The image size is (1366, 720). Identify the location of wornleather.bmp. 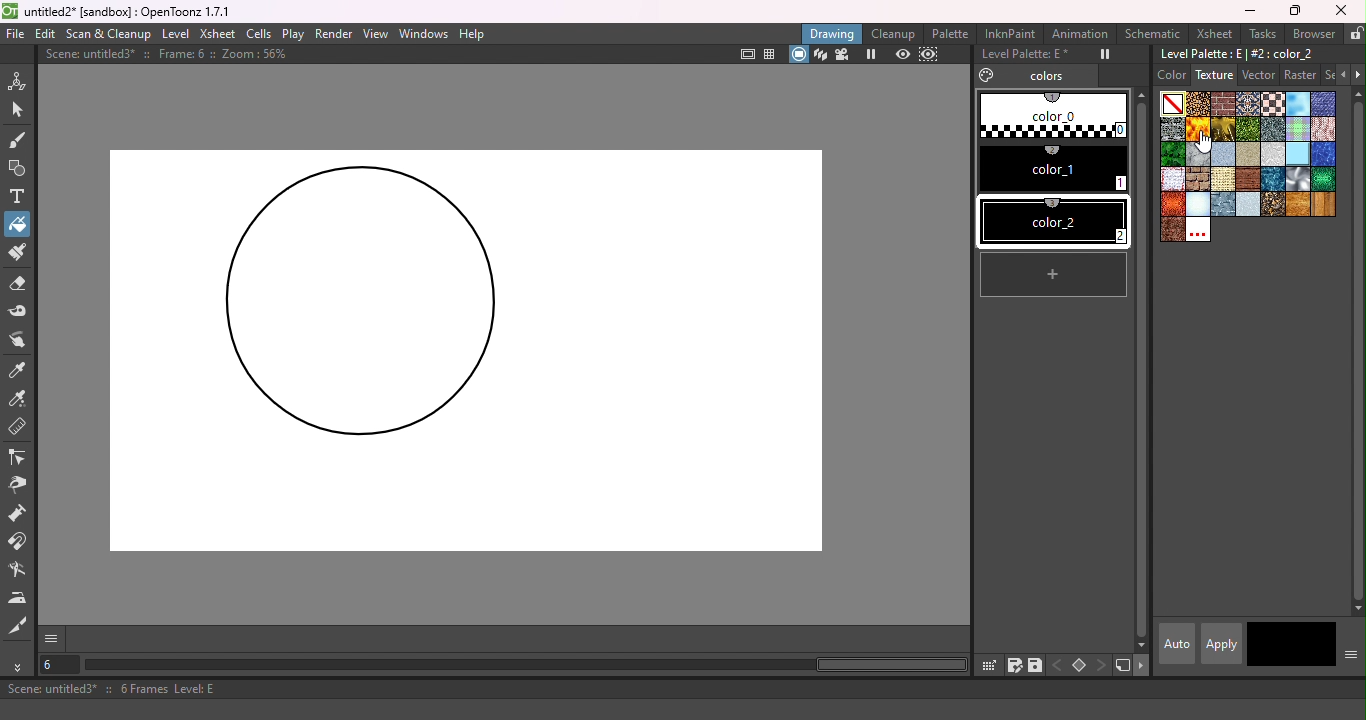
(1174, 231).